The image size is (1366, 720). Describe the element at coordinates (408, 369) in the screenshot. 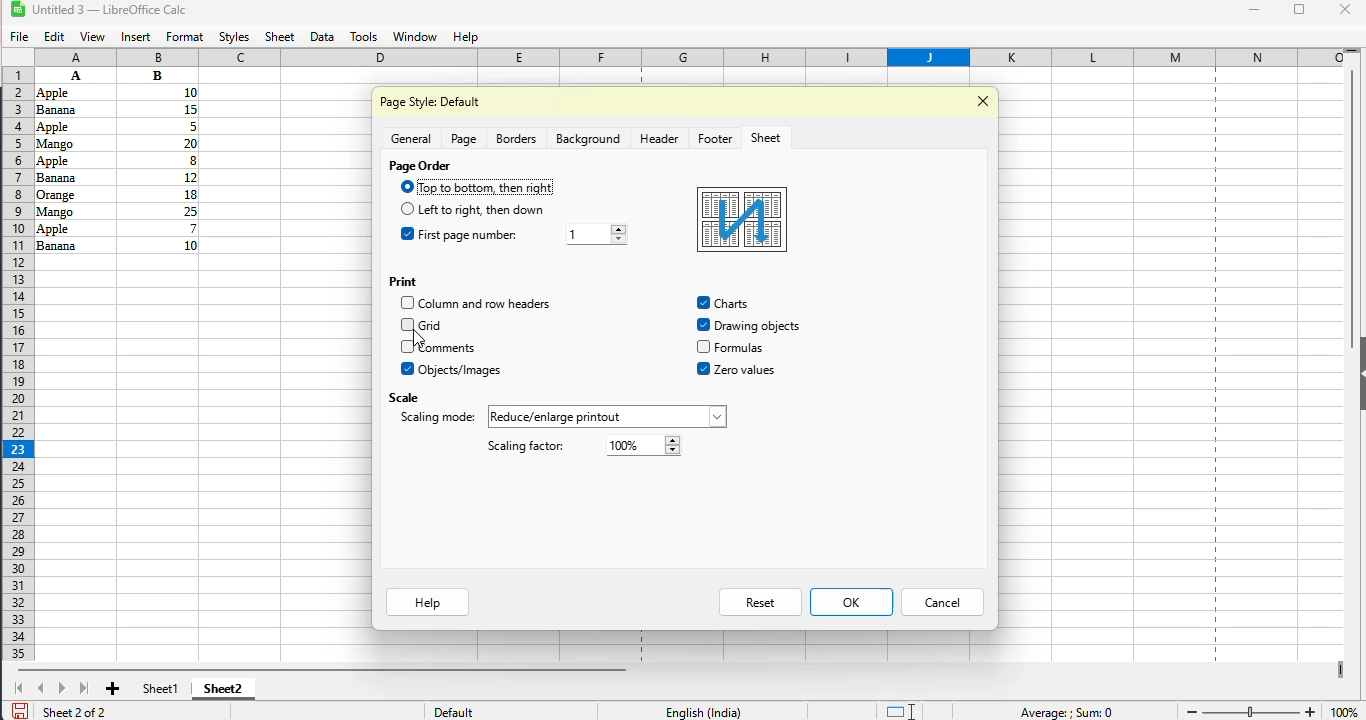

I see `` at that location.